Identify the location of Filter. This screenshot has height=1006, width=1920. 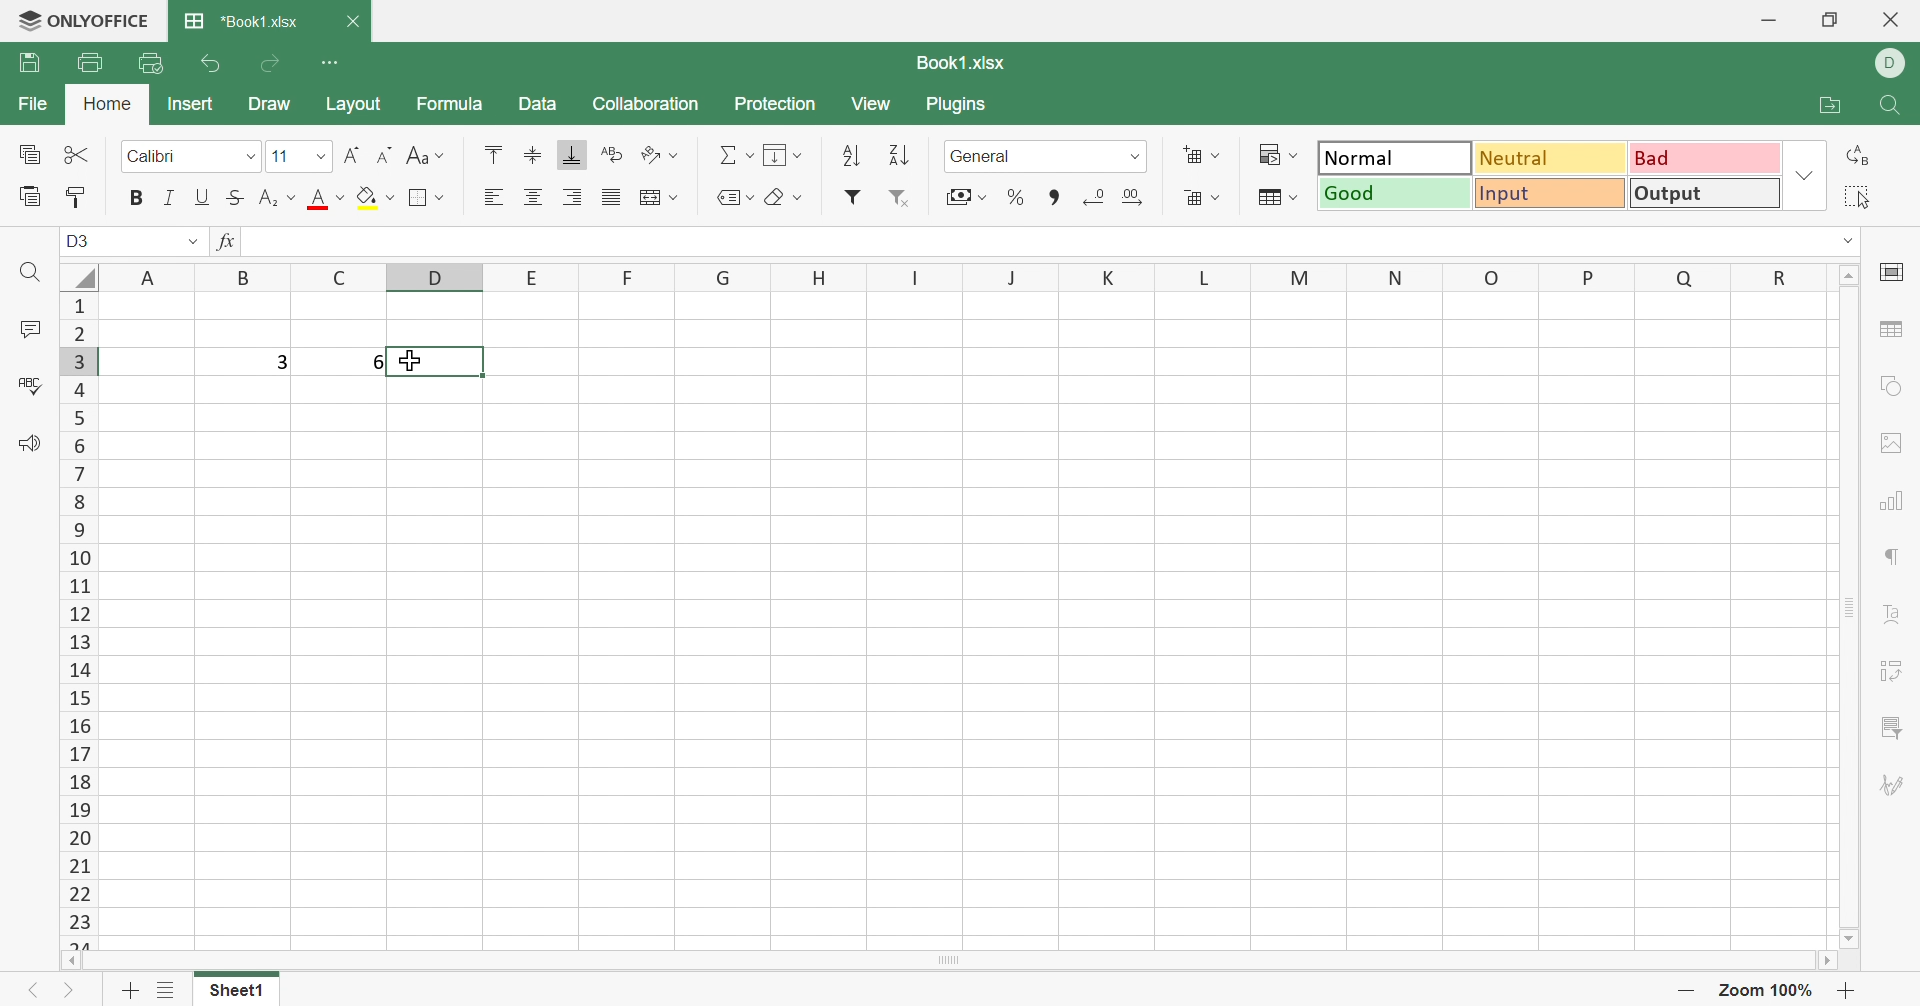
(856, 195).